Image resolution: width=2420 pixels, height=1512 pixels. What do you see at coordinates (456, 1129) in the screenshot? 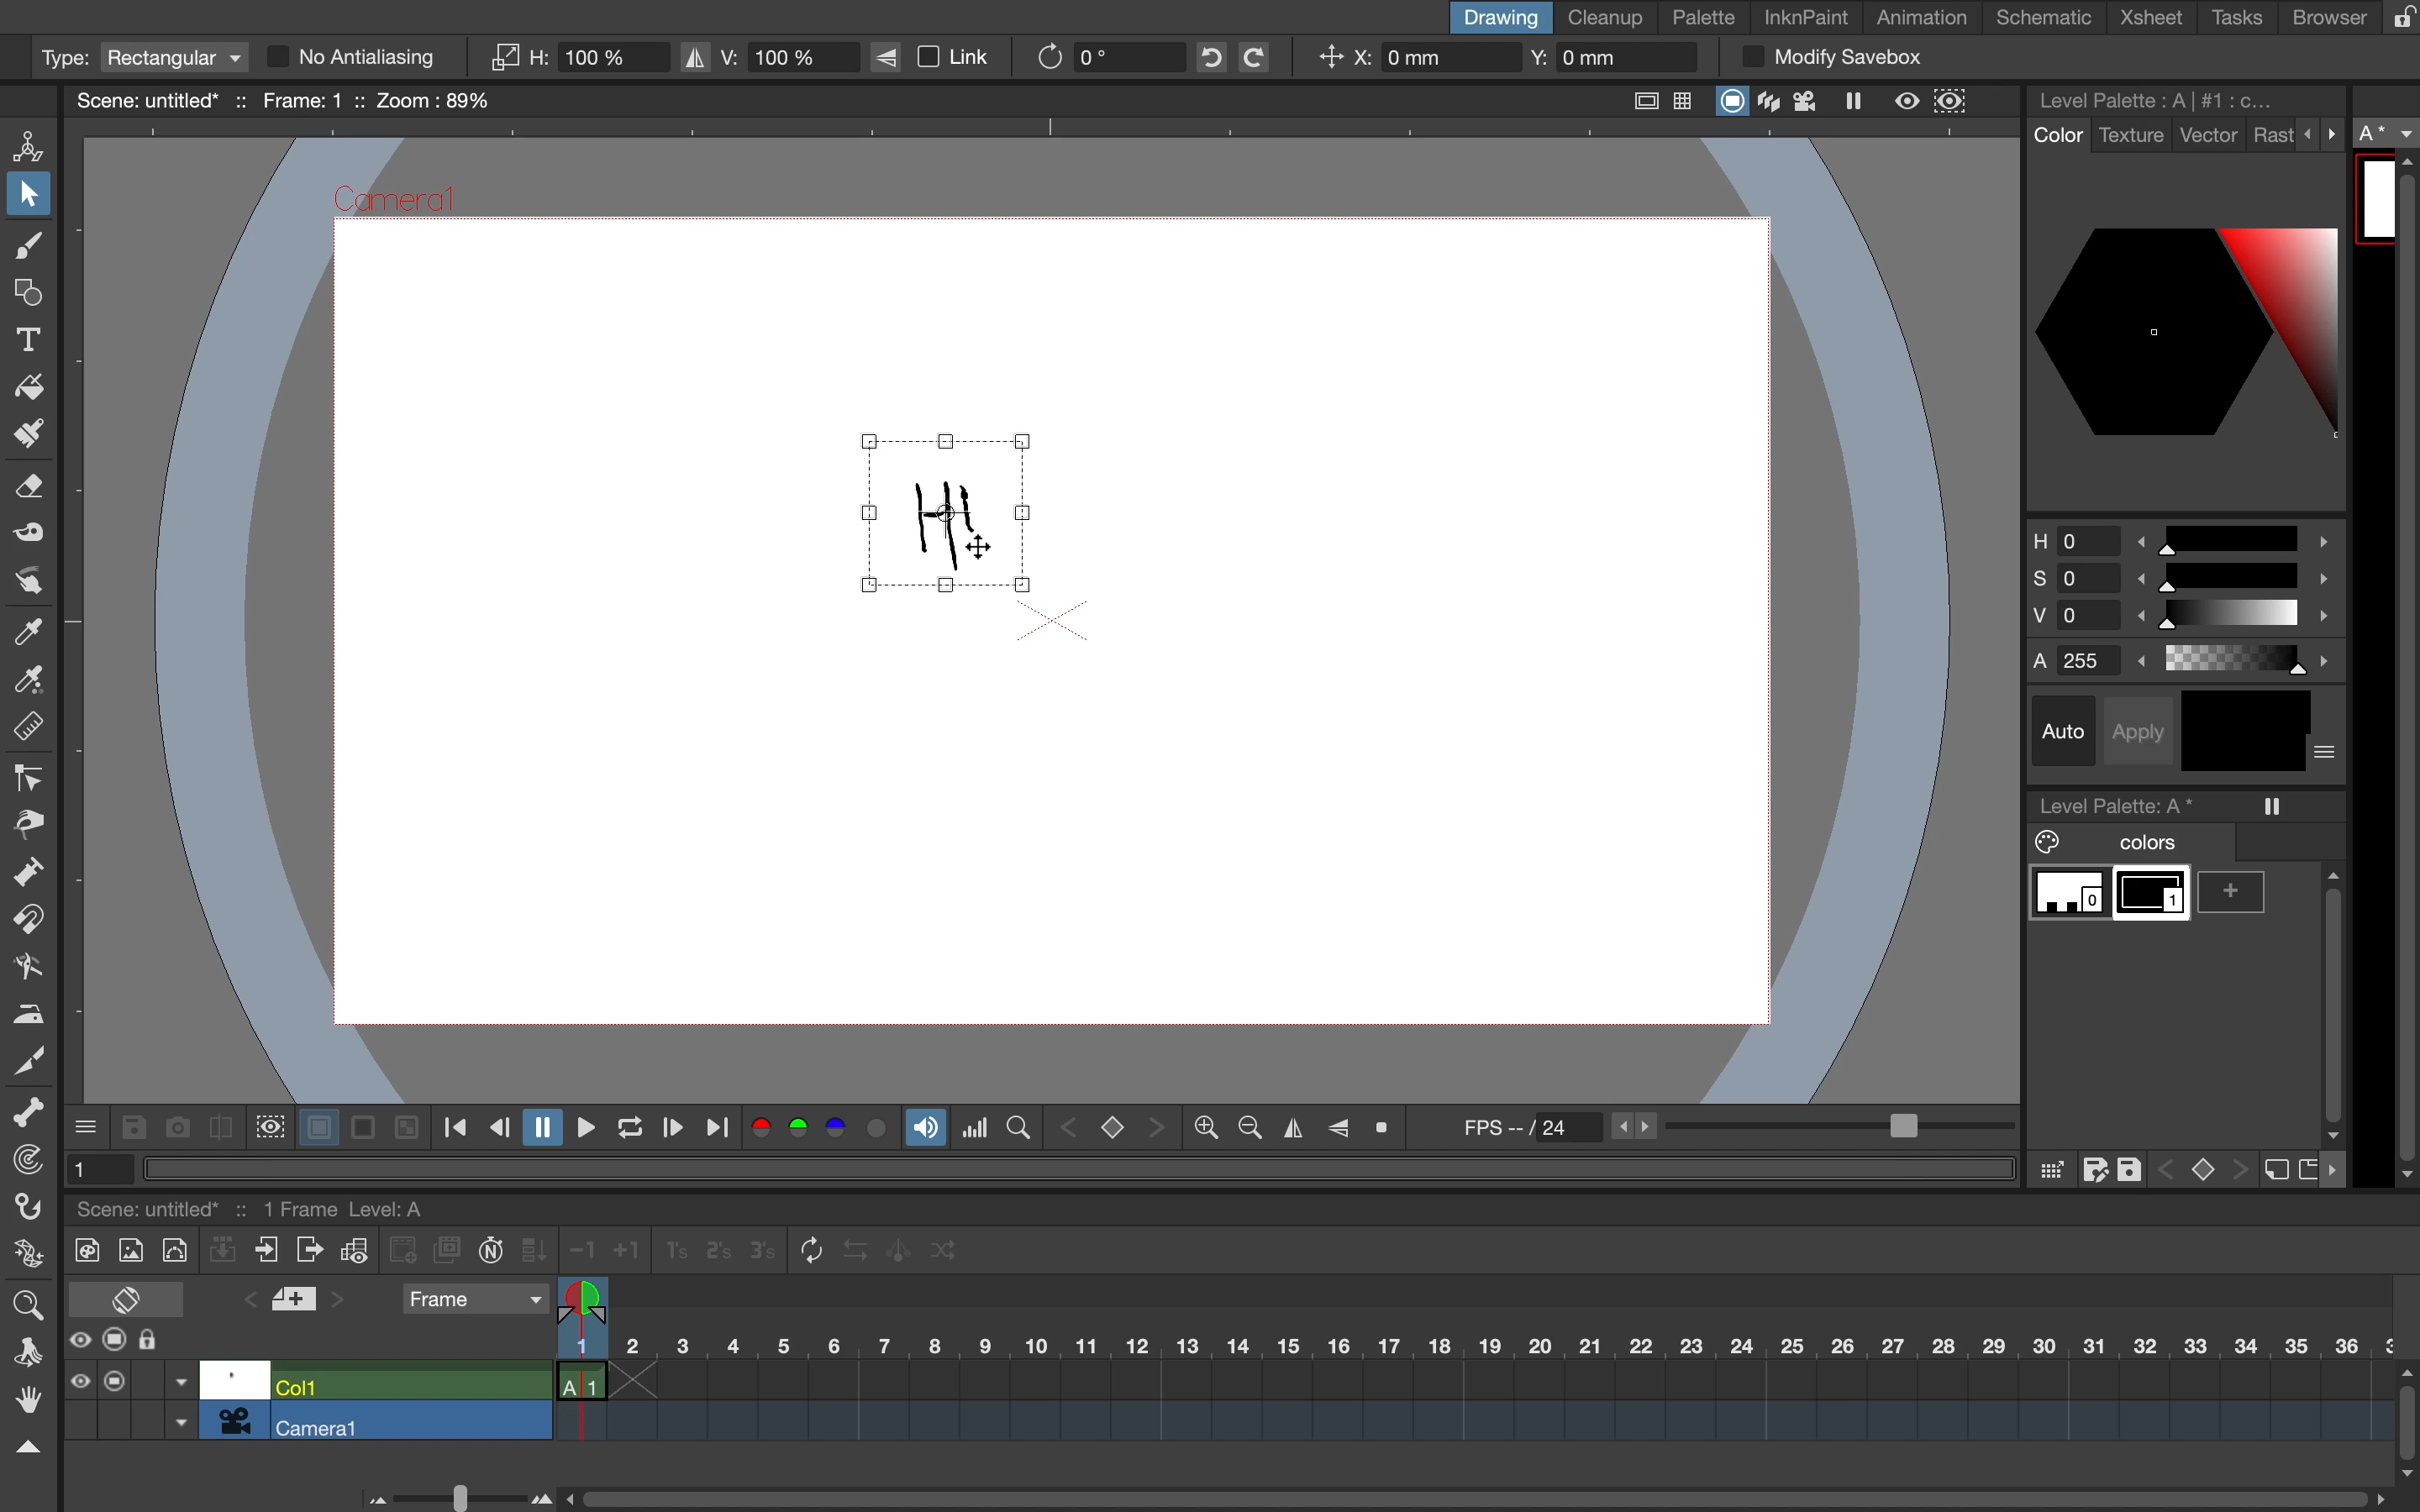
I see `first frame` at bounding box center [456, 1129].